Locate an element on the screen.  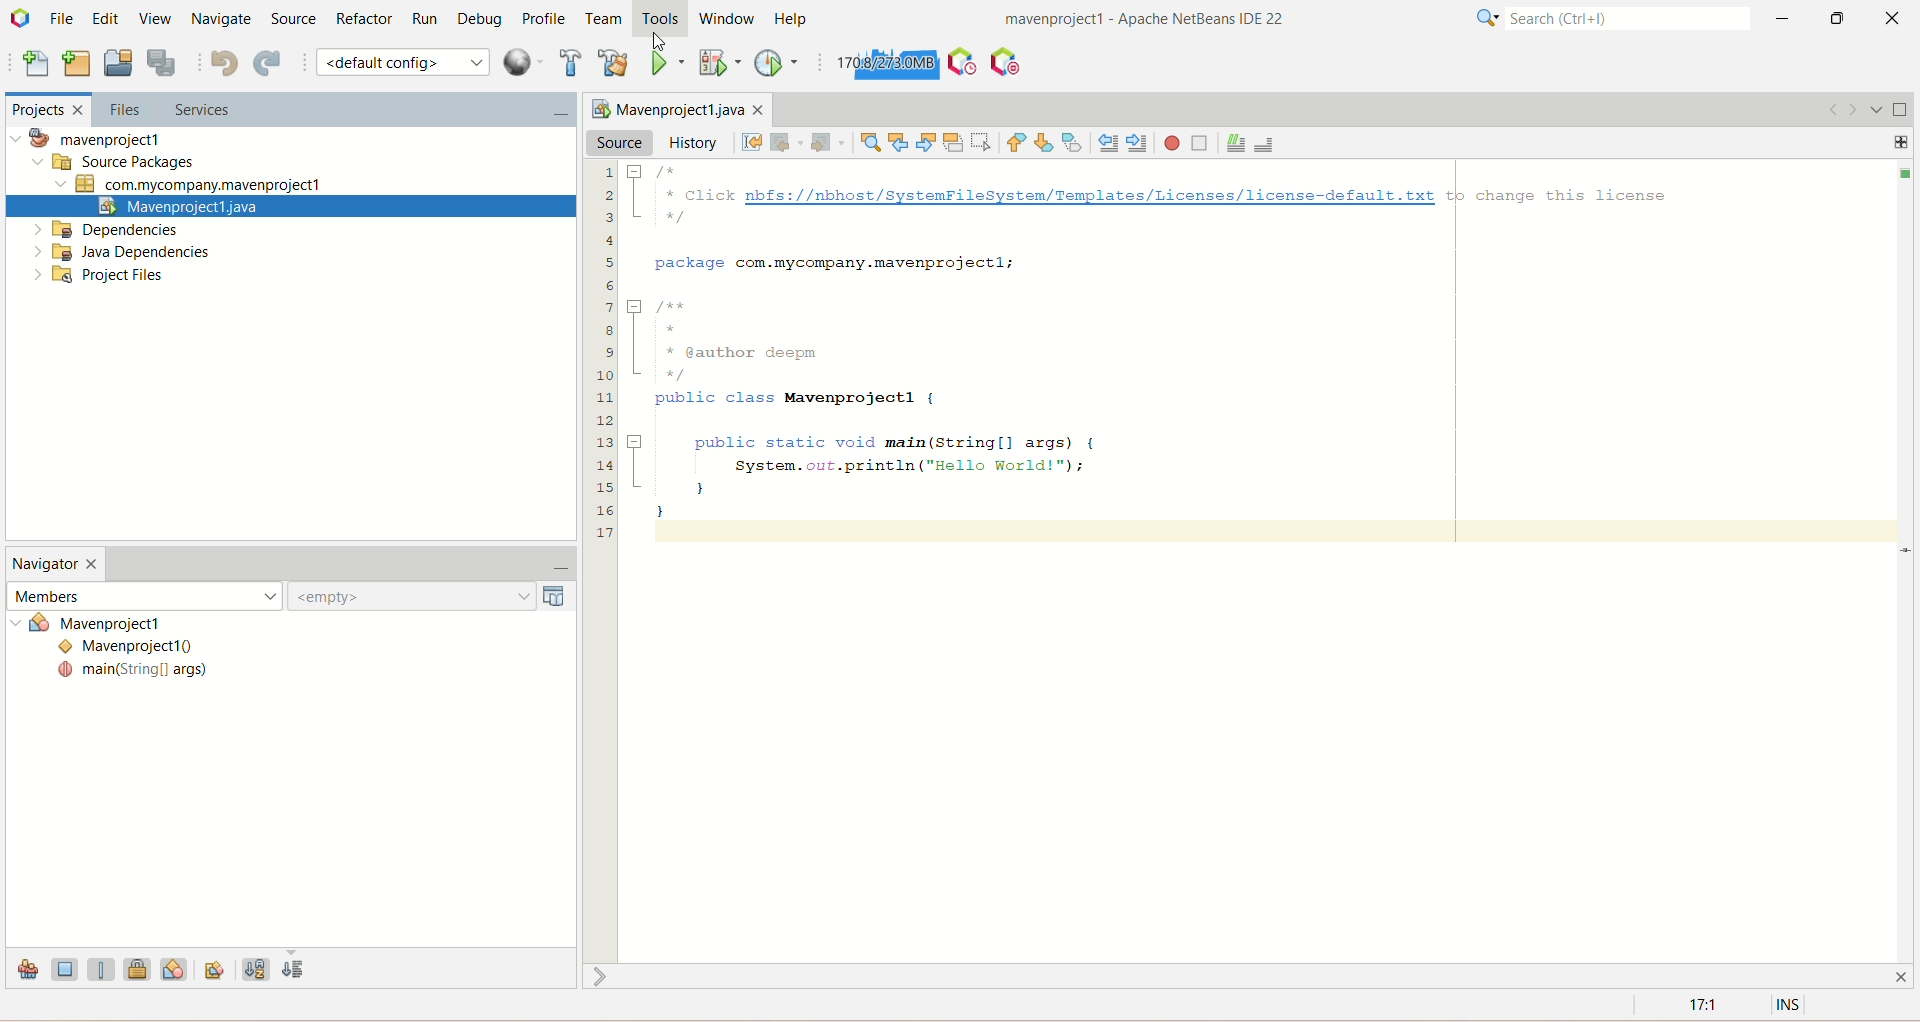
new project is located at coordinates (76, 61).